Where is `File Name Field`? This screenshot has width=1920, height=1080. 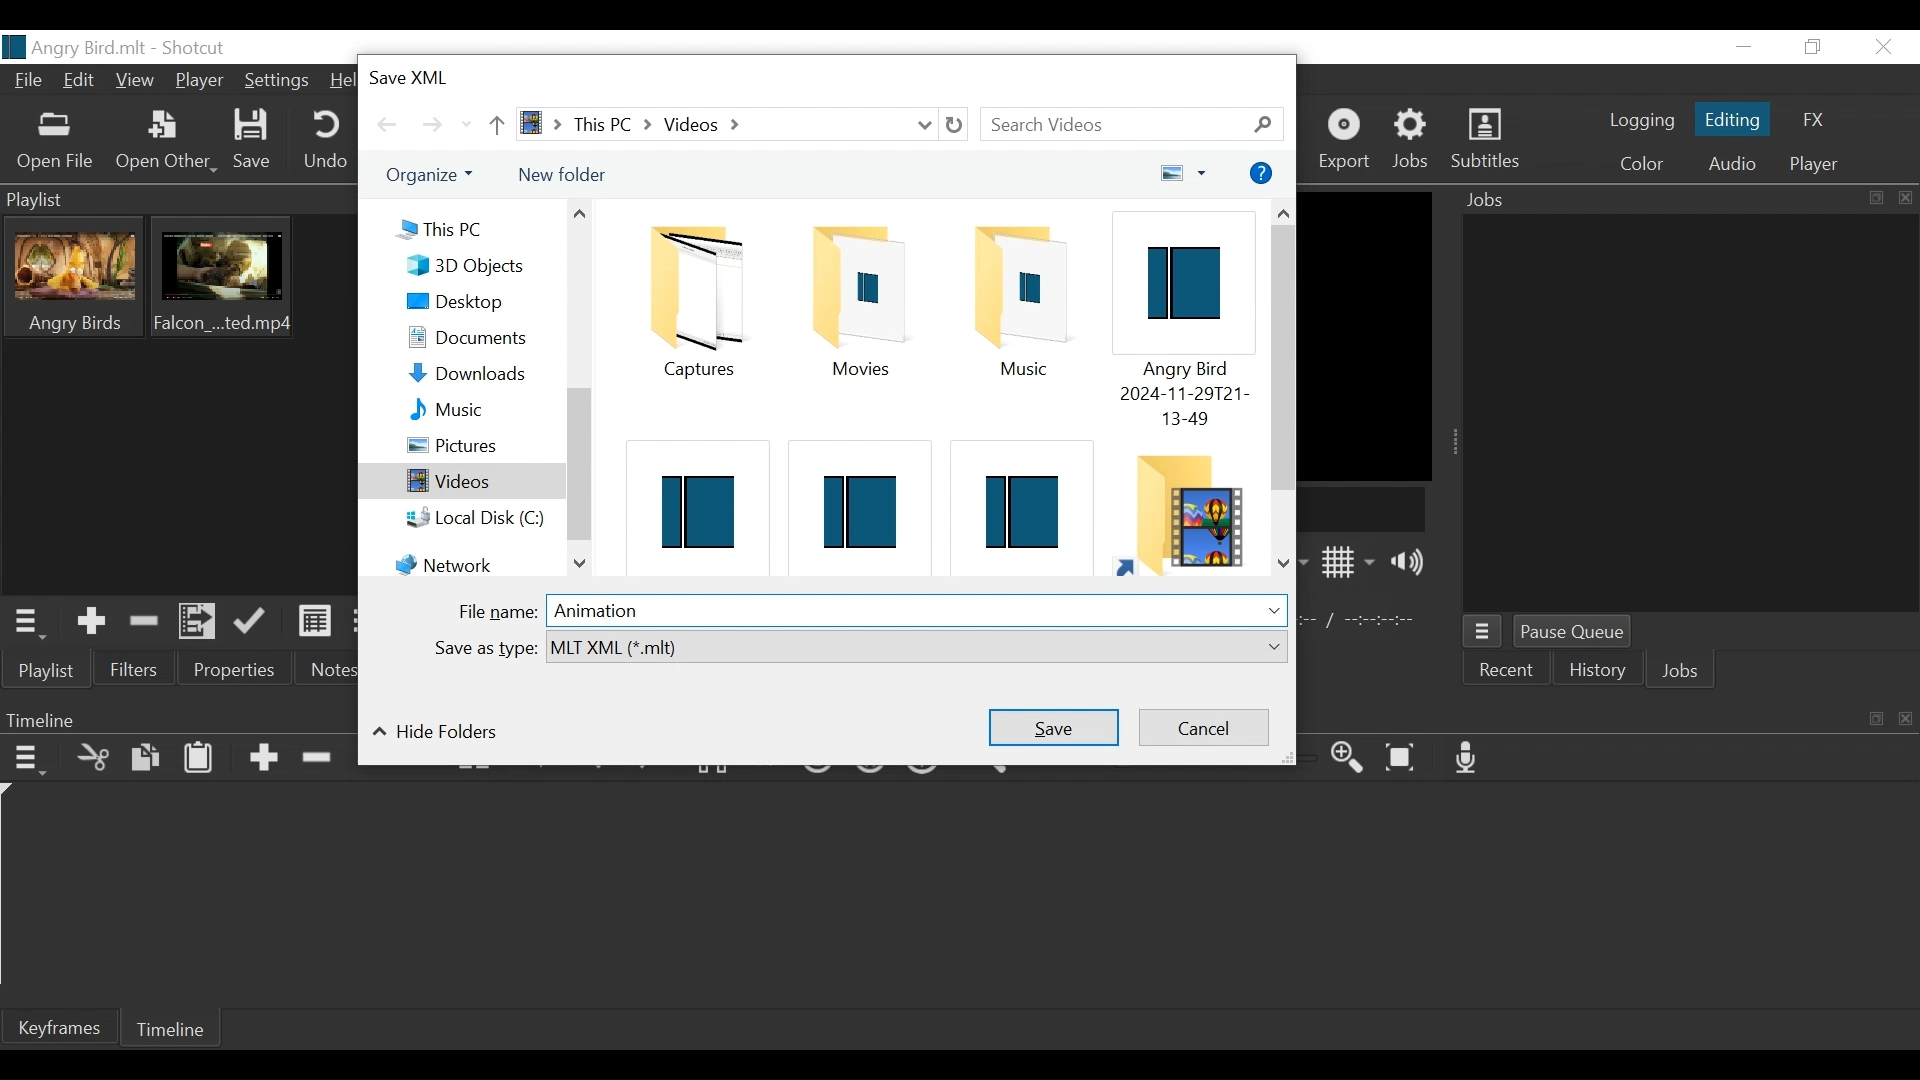 File Name Field is located at coordinates (919, 610).